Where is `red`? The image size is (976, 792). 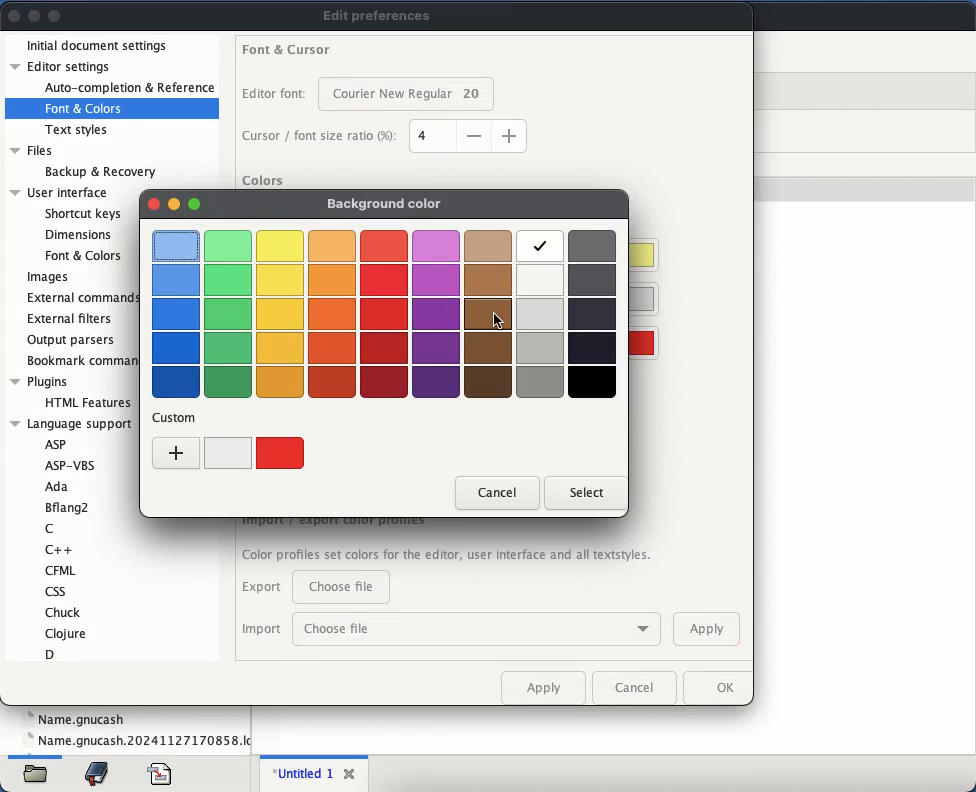
red is located at coordinates (281, 450).